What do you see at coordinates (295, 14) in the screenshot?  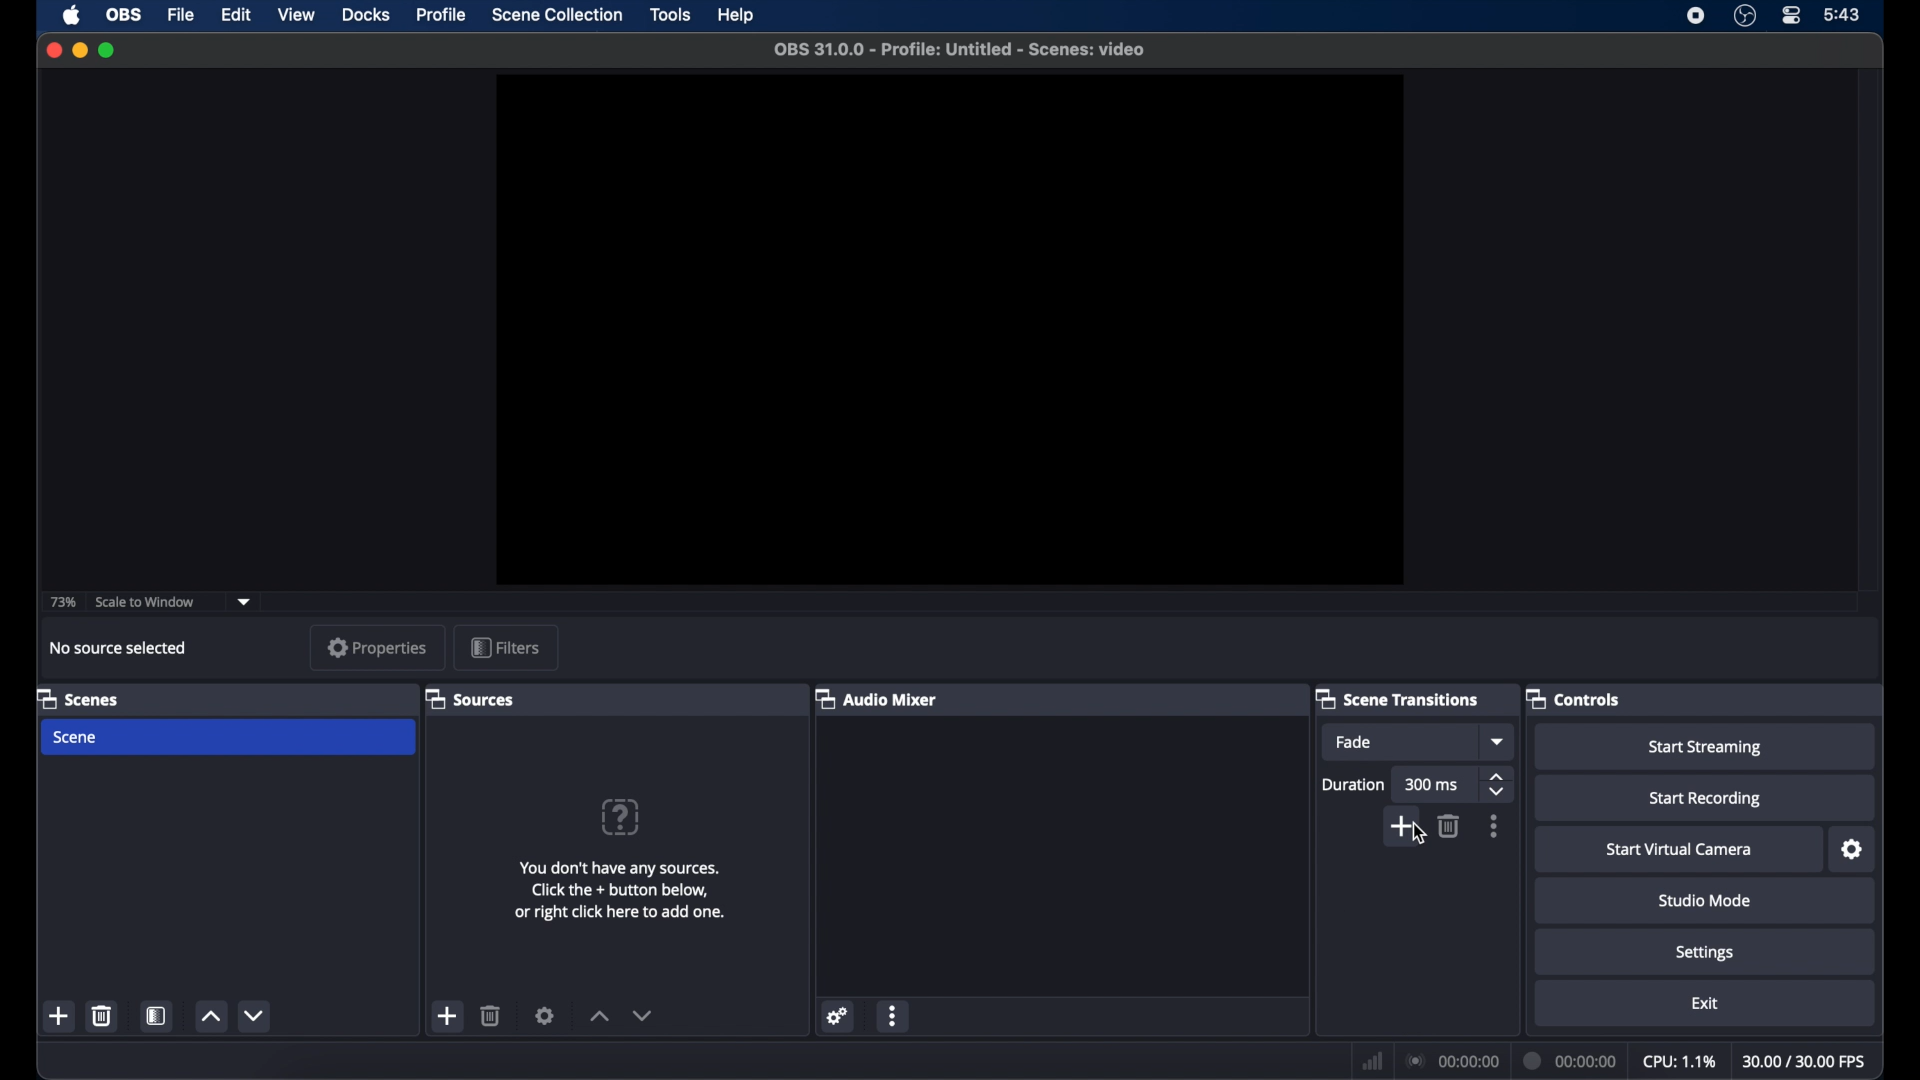 I see `view` at bounding box center [295, 14].